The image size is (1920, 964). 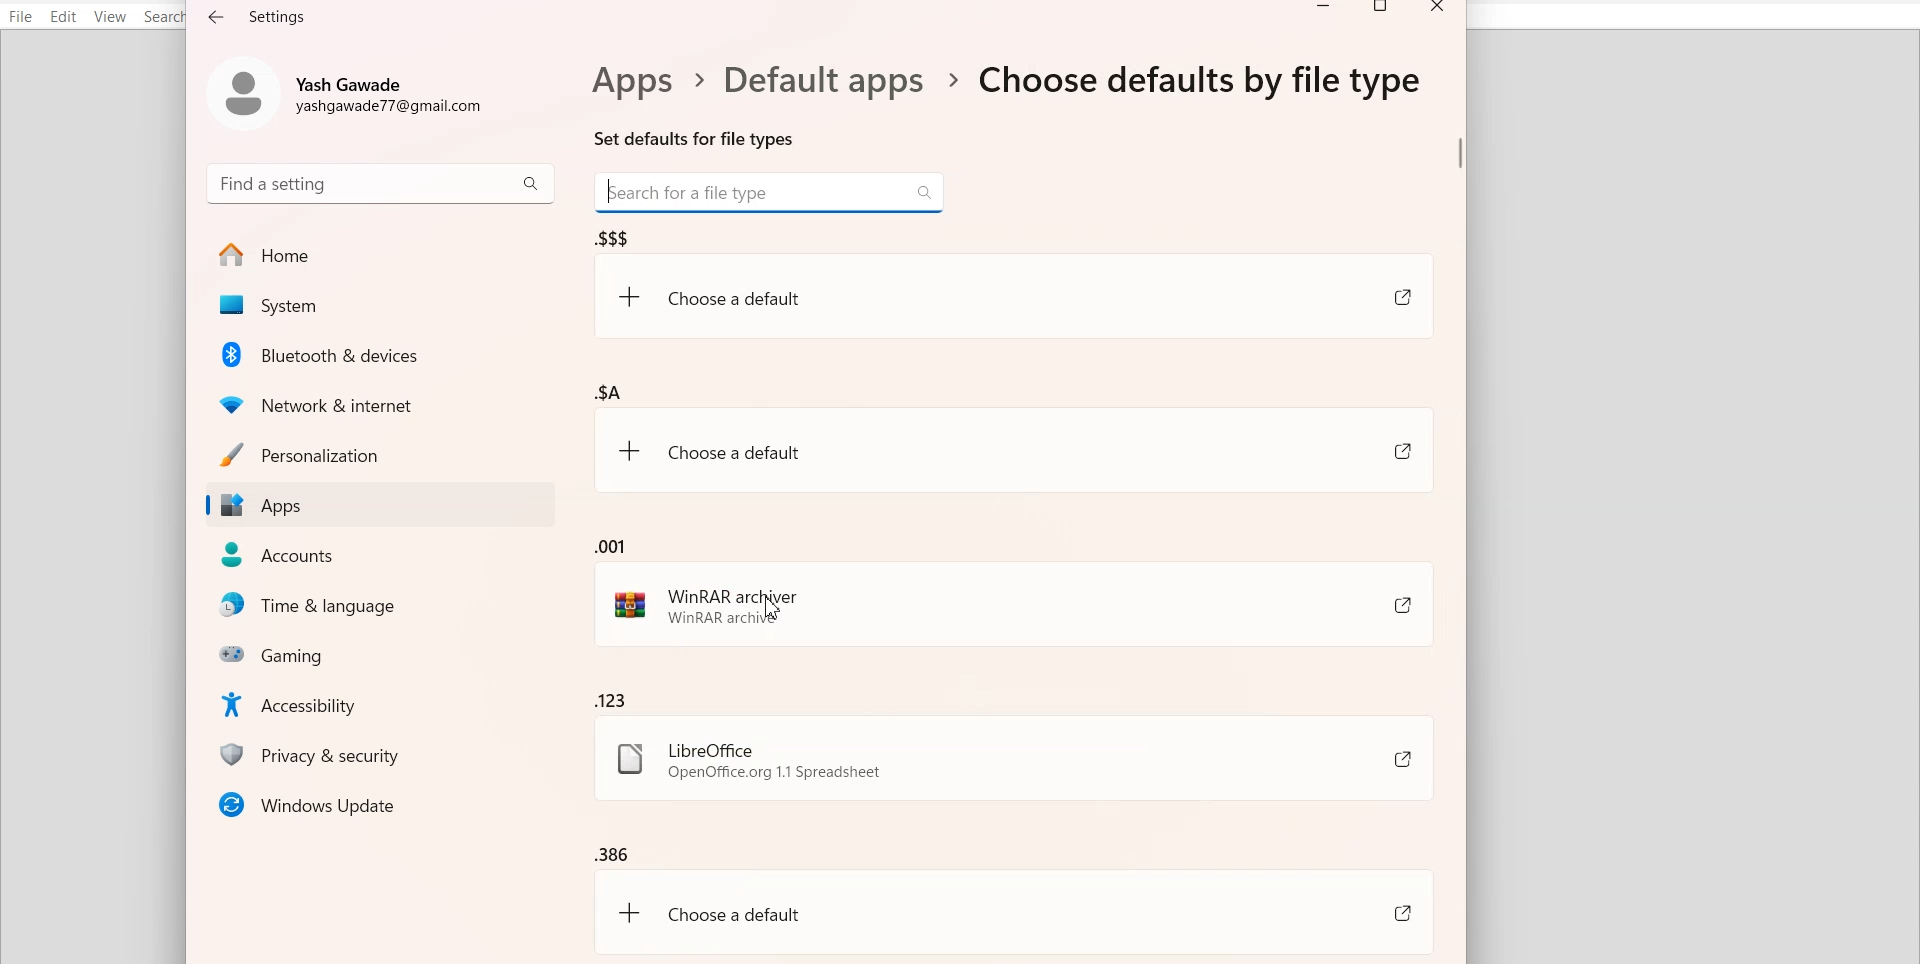 What do you see at coordinates (64, 16) in the screenshot?
I see `Edit` at bounding box center [64, 16].